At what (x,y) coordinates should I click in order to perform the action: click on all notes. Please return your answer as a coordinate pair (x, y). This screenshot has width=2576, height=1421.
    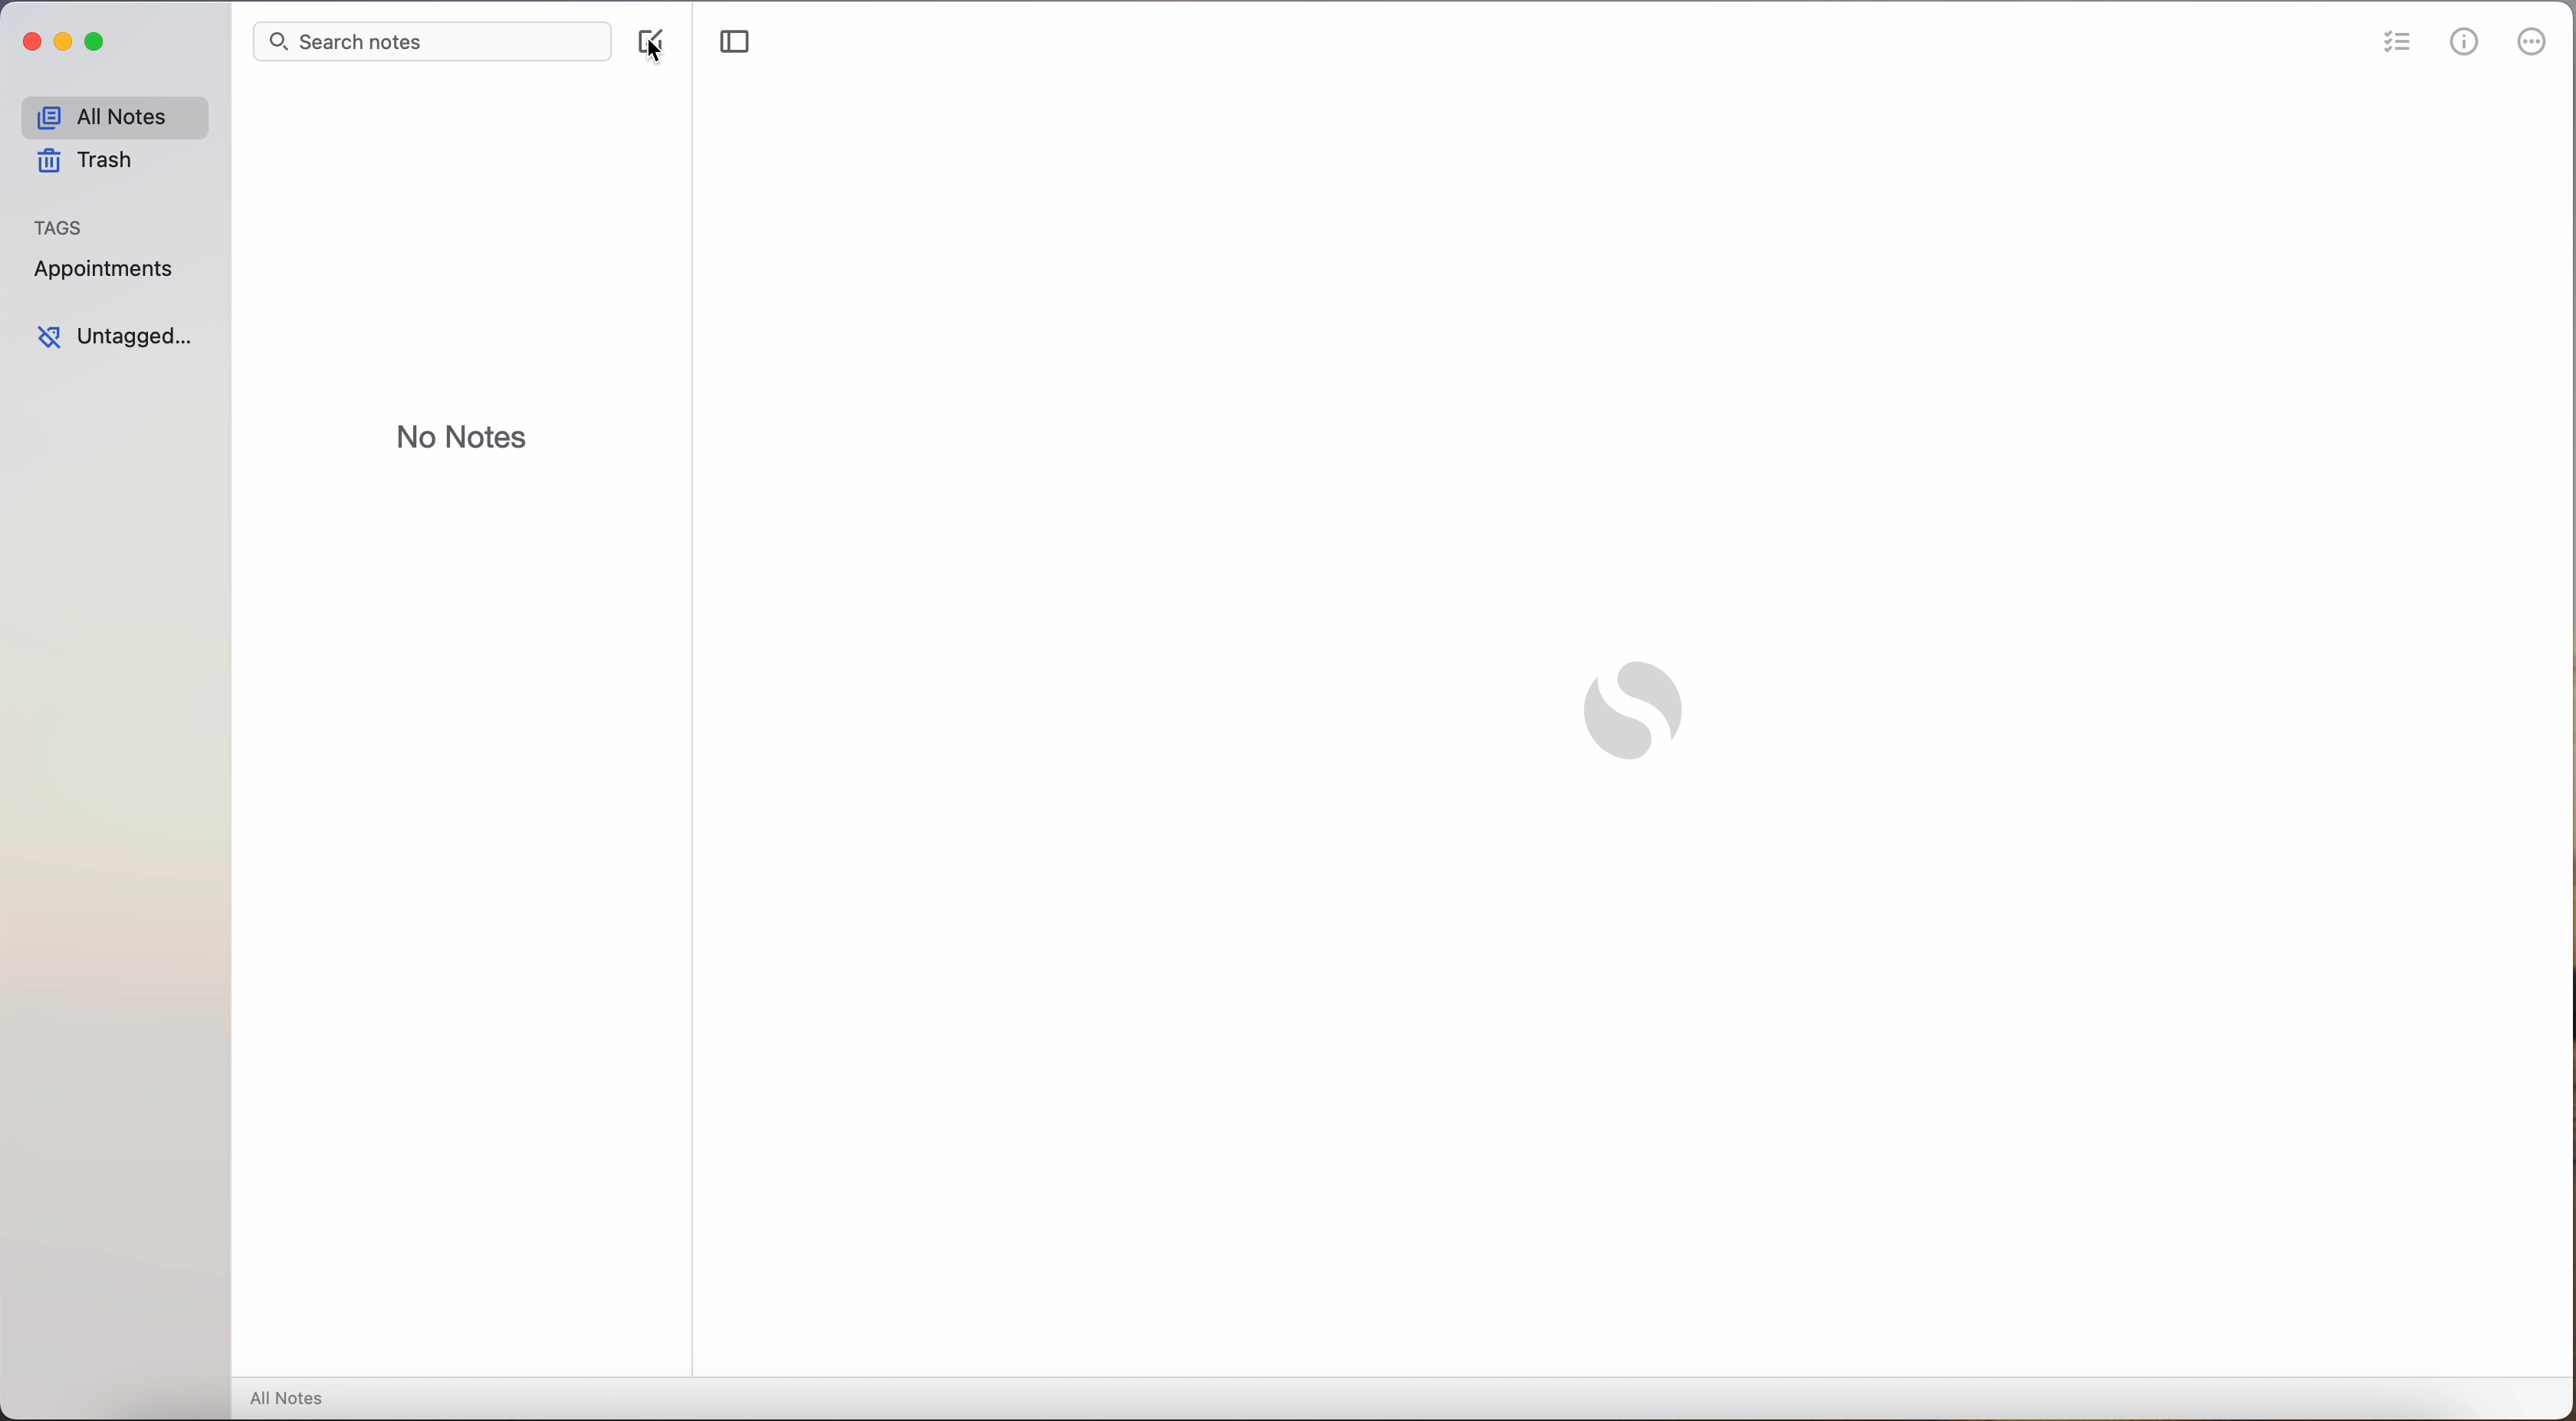
    Looking at the image, I should click on (286, 1396).